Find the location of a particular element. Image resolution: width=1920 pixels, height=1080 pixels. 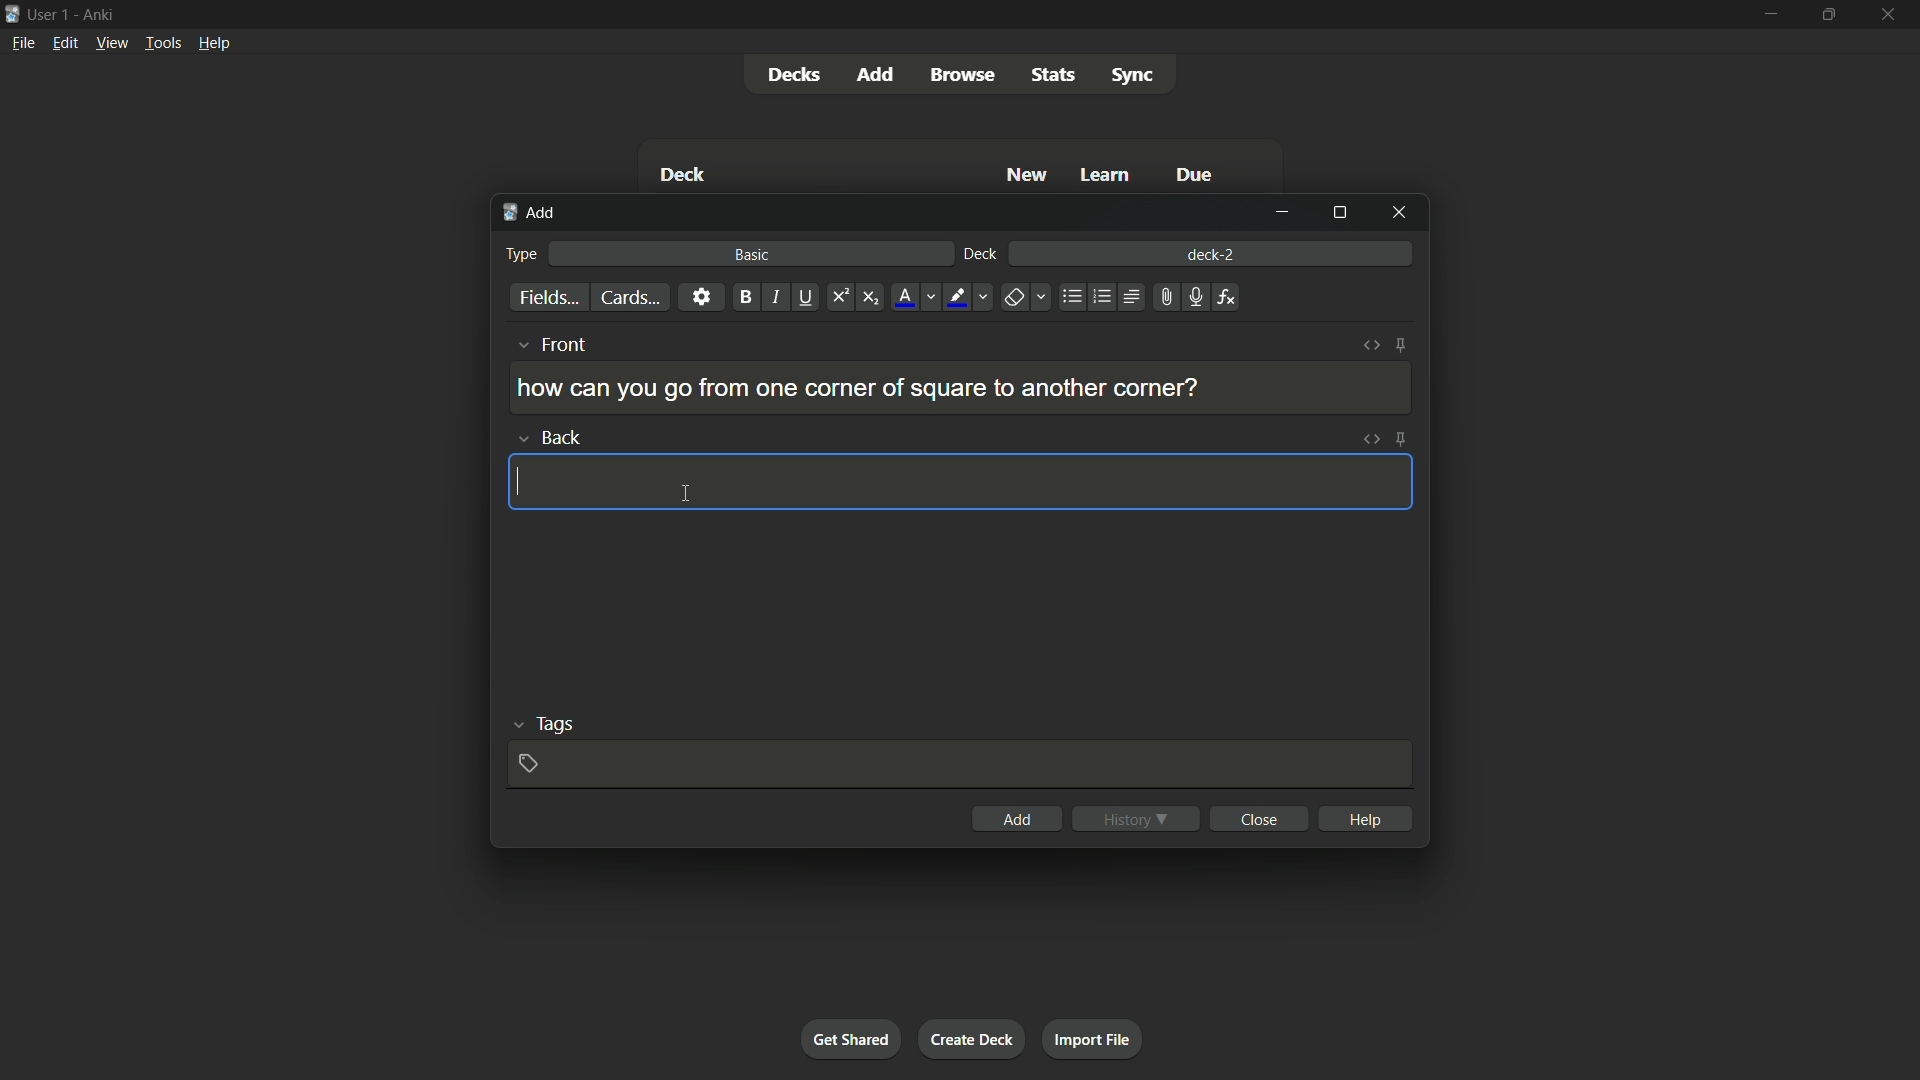

toggle sticky is located at coordinates (1403, 346).